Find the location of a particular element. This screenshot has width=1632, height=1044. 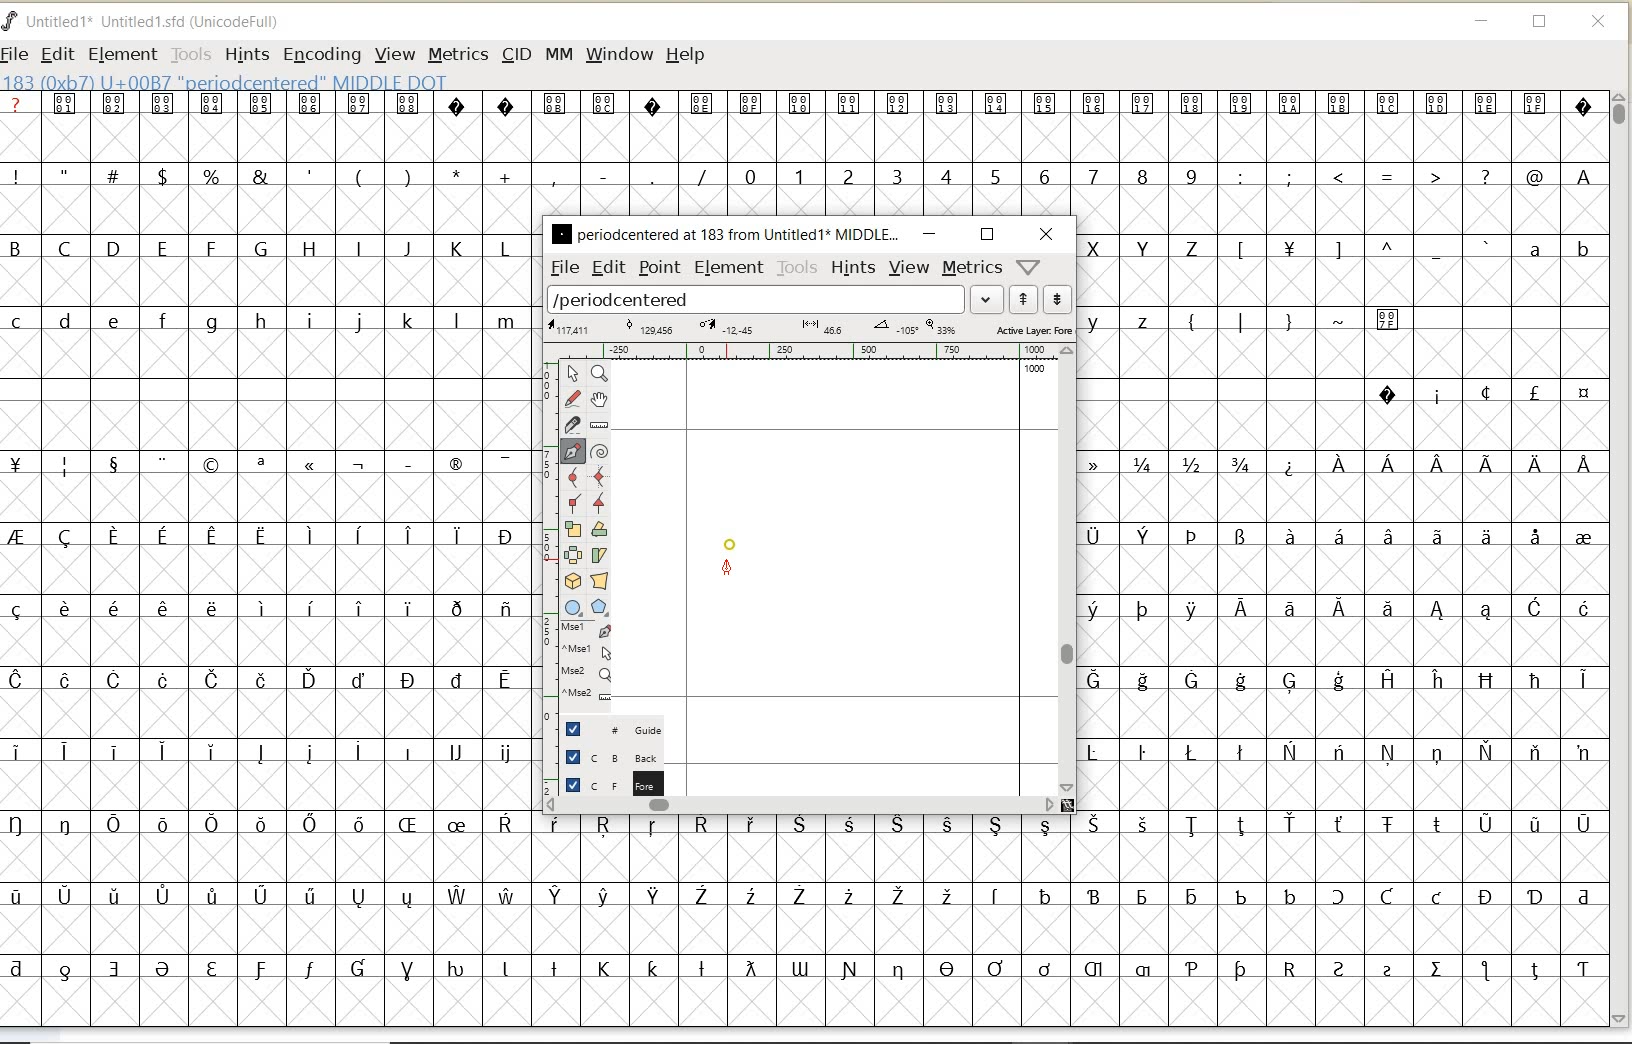

element is located at coordinates (726, 267).